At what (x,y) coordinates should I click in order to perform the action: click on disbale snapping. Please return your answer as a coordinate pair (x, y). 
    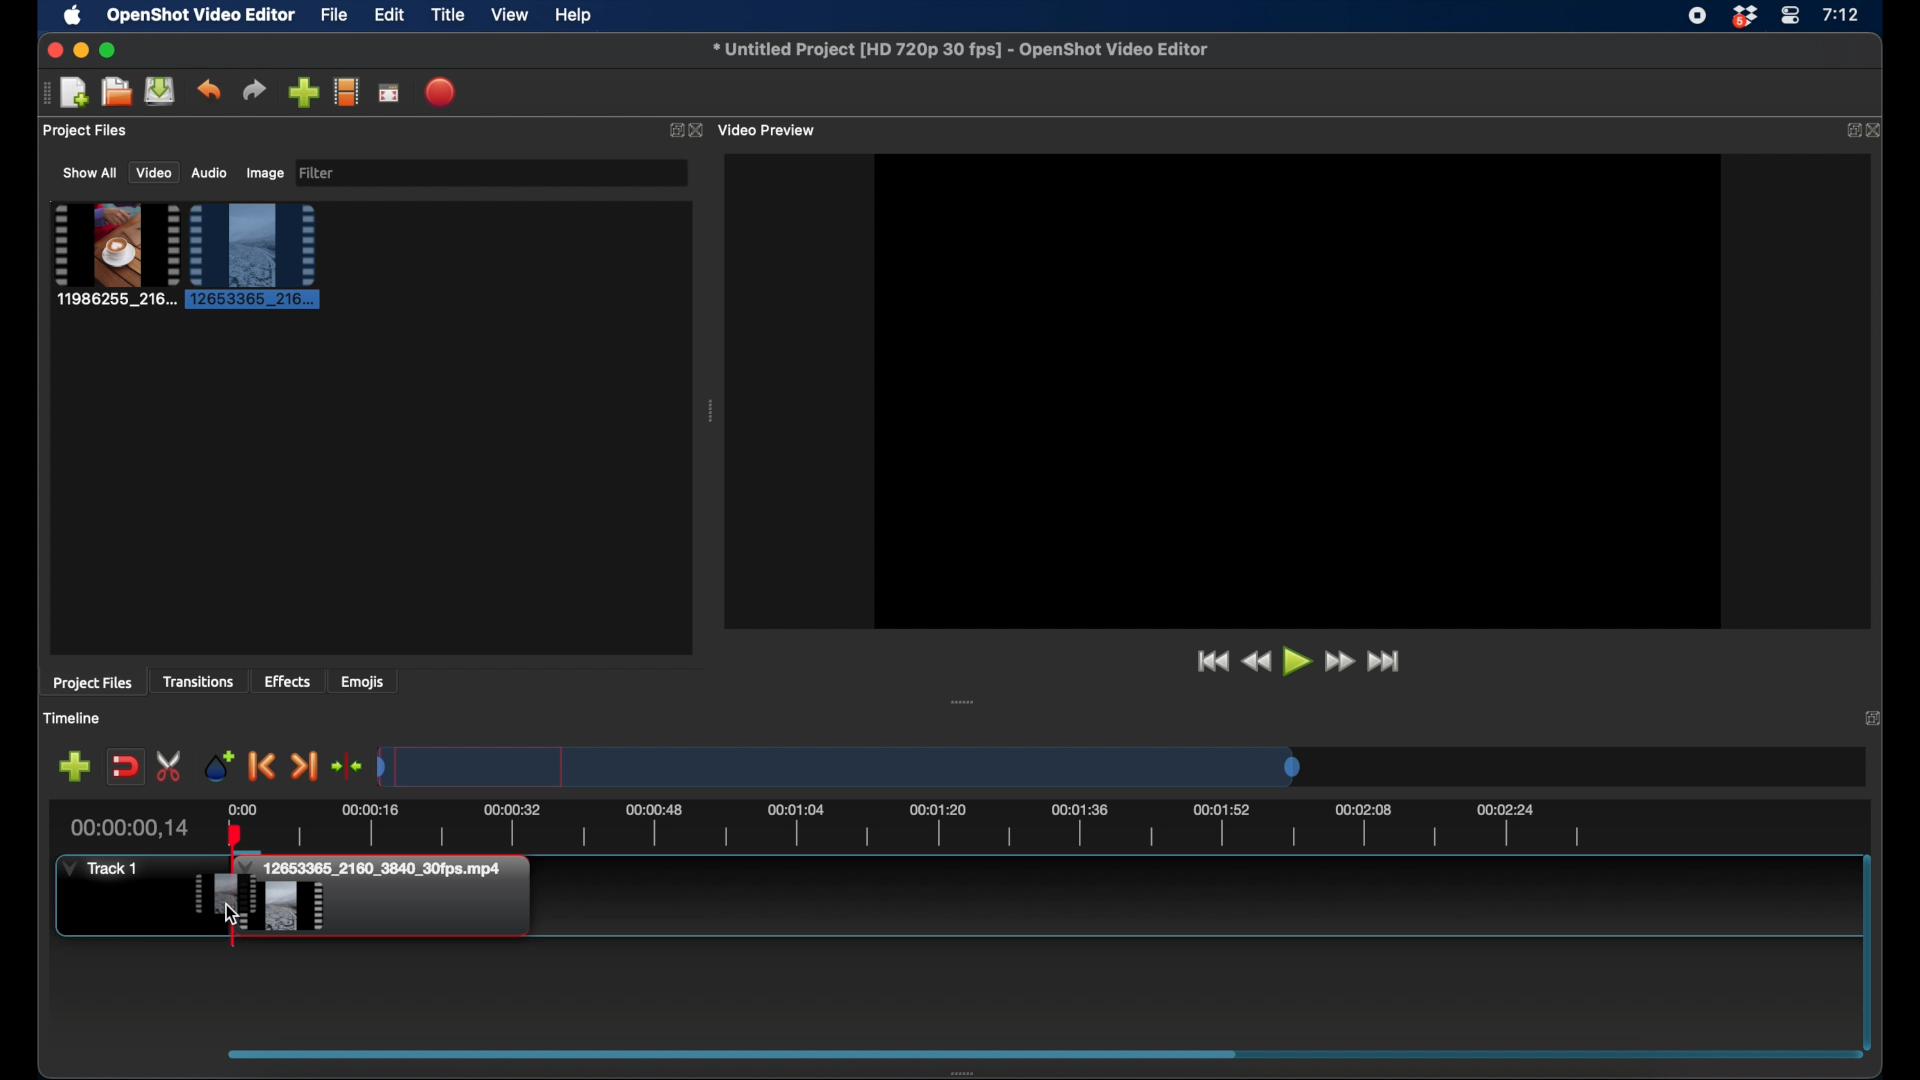
    Looking at the image, I should click on (127, 765).